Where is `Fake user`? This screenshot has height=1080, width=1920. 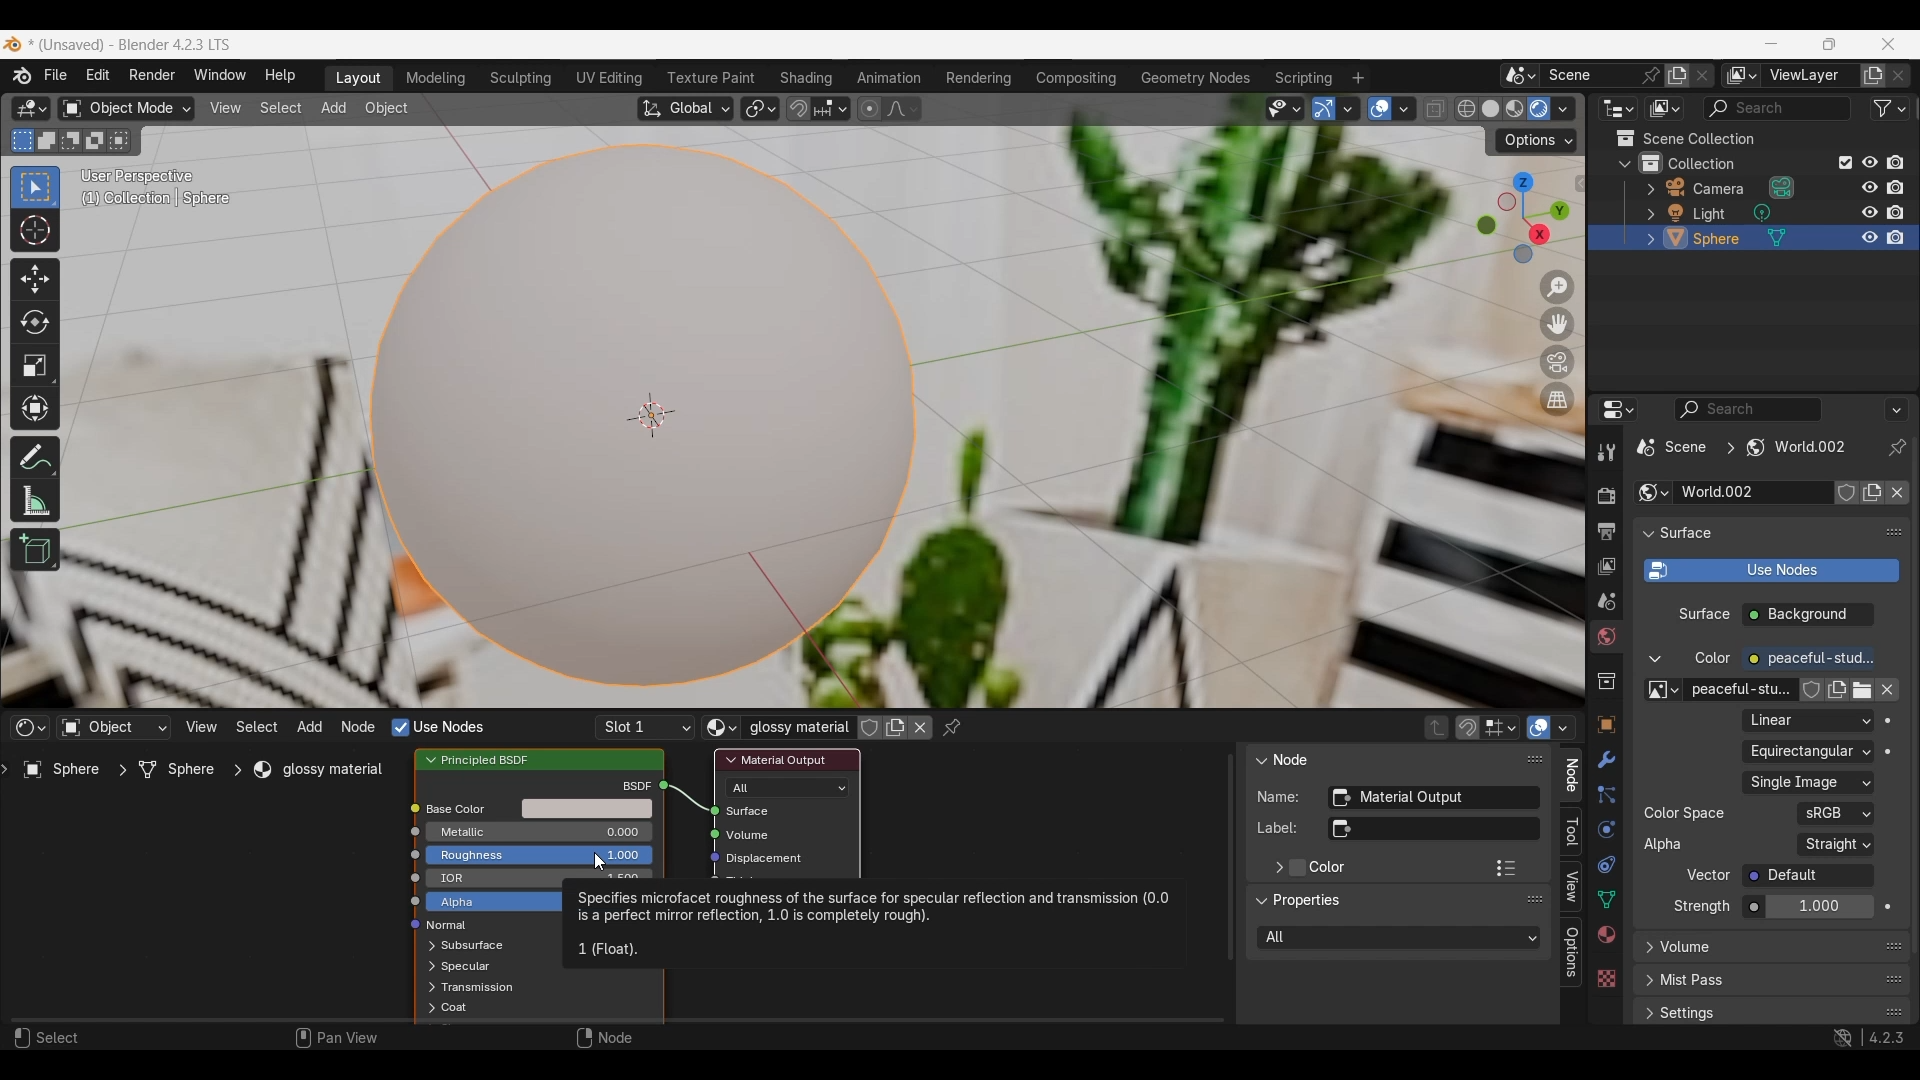
Fake user is located at coordinates (1812, 690).